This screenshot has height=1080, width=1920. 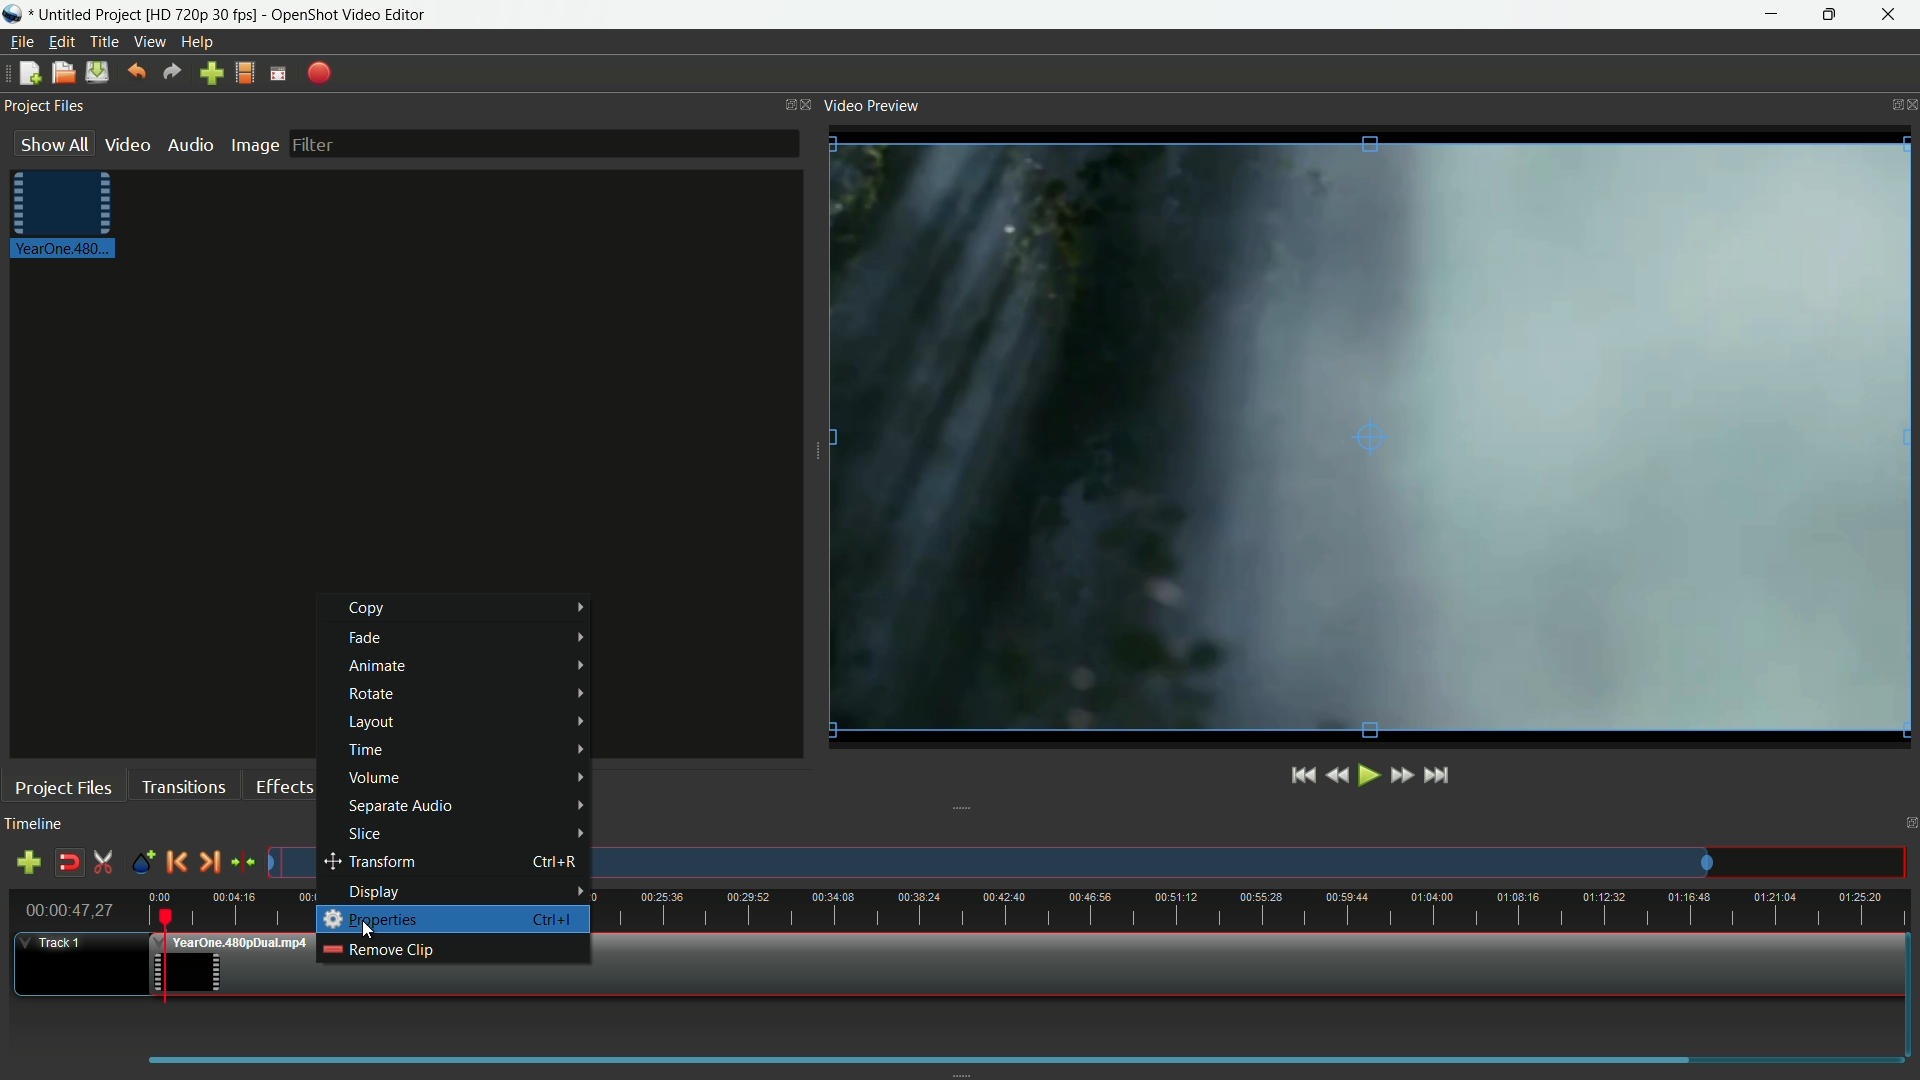 What do you see at coordinates (60, 43) in the screenshot?
I see `edit menu` at bounding box center [60, 43].